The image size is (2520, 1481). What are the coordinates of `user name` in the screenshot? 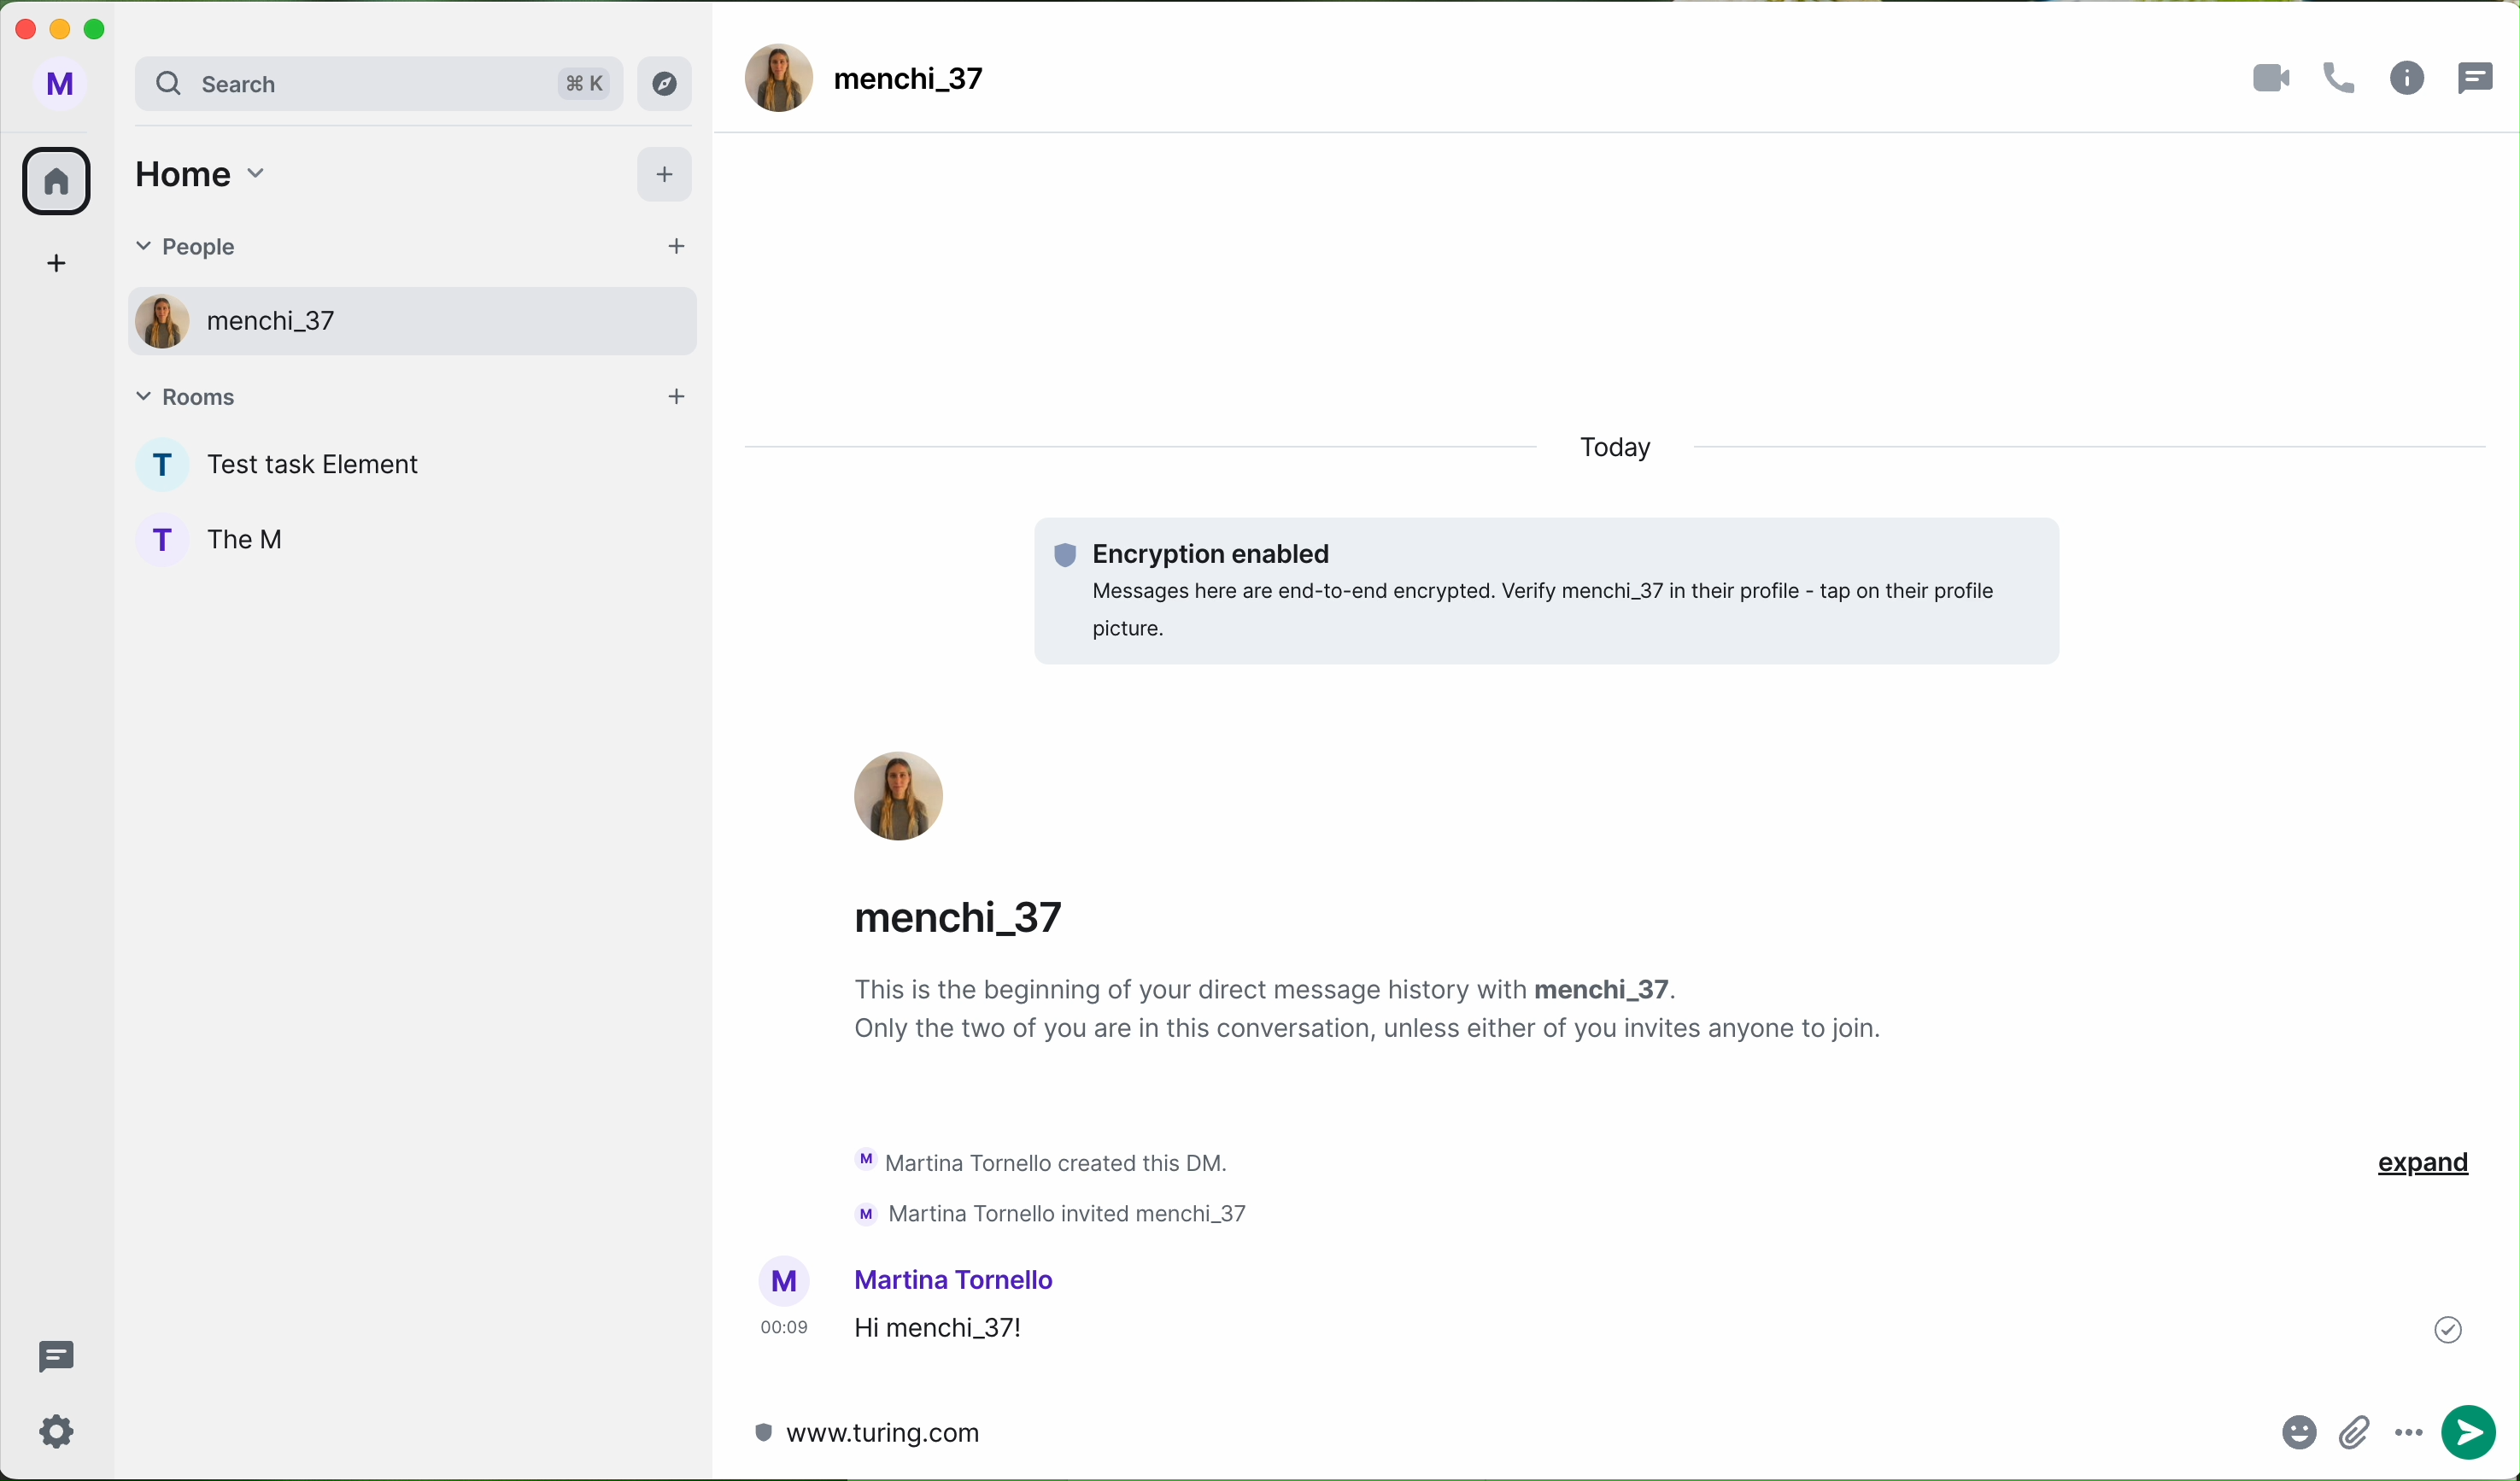 It's located at (913, 83).